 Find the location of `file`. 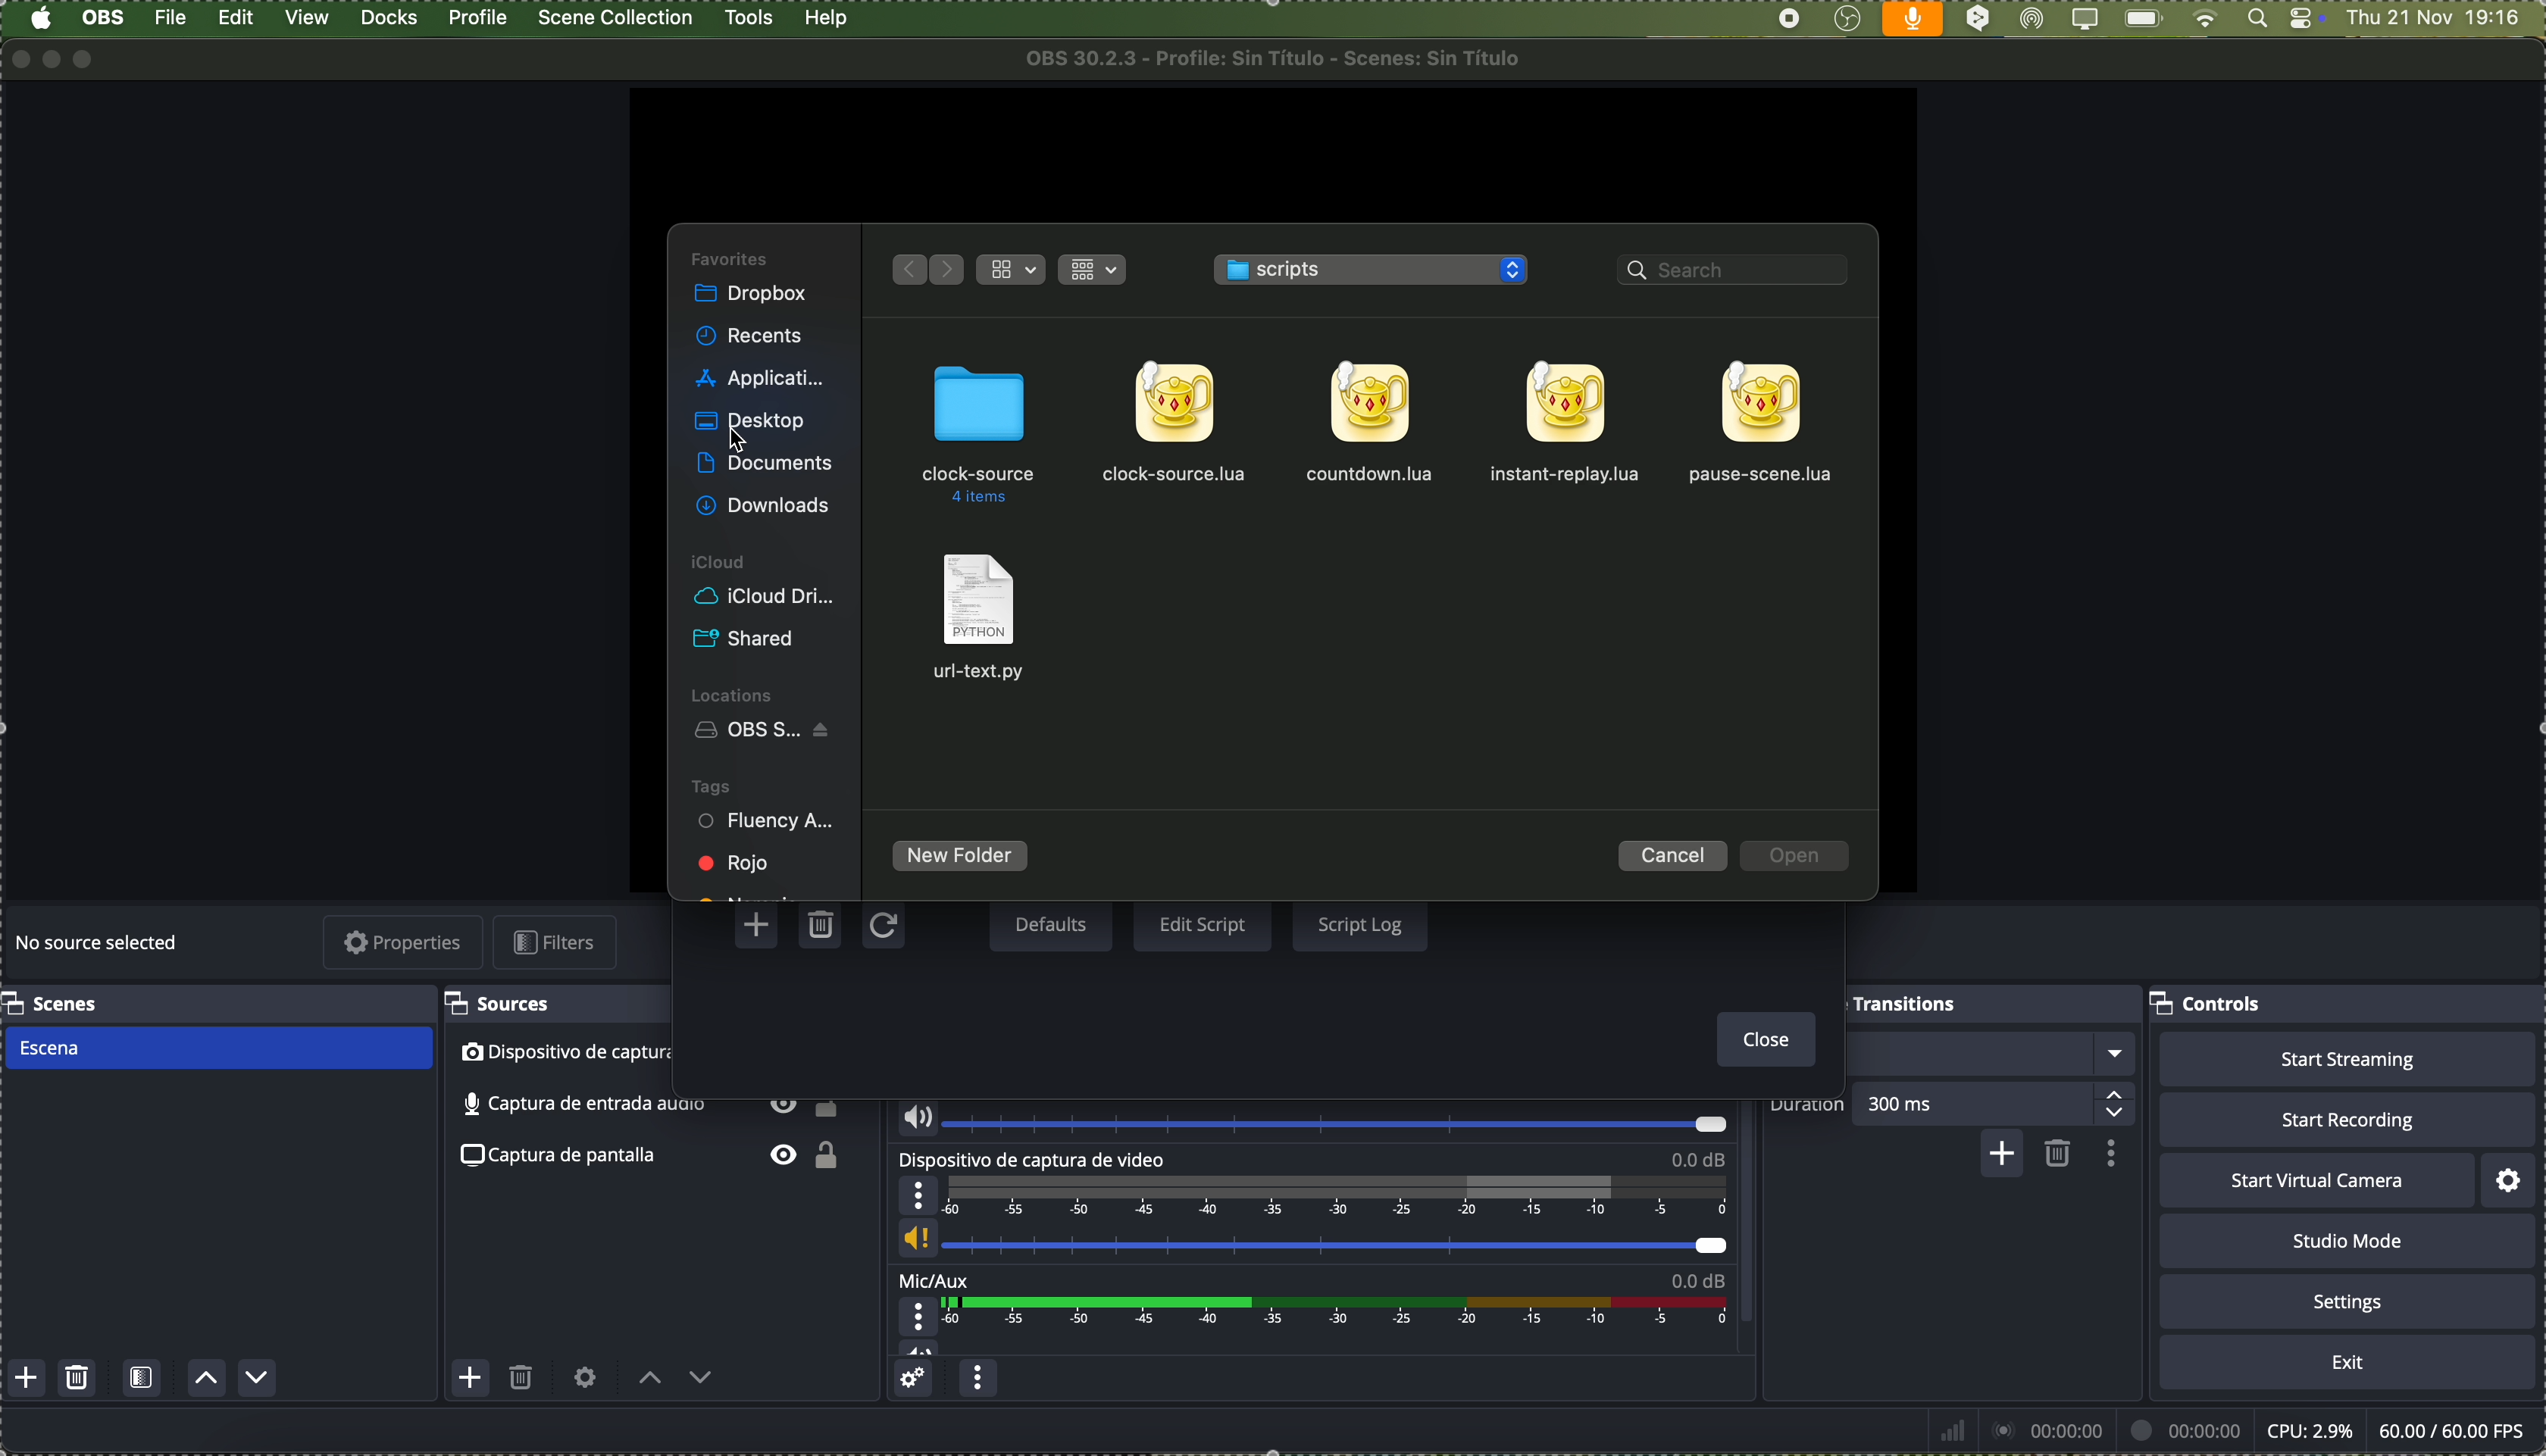

file is located at coordinates (173, 18).